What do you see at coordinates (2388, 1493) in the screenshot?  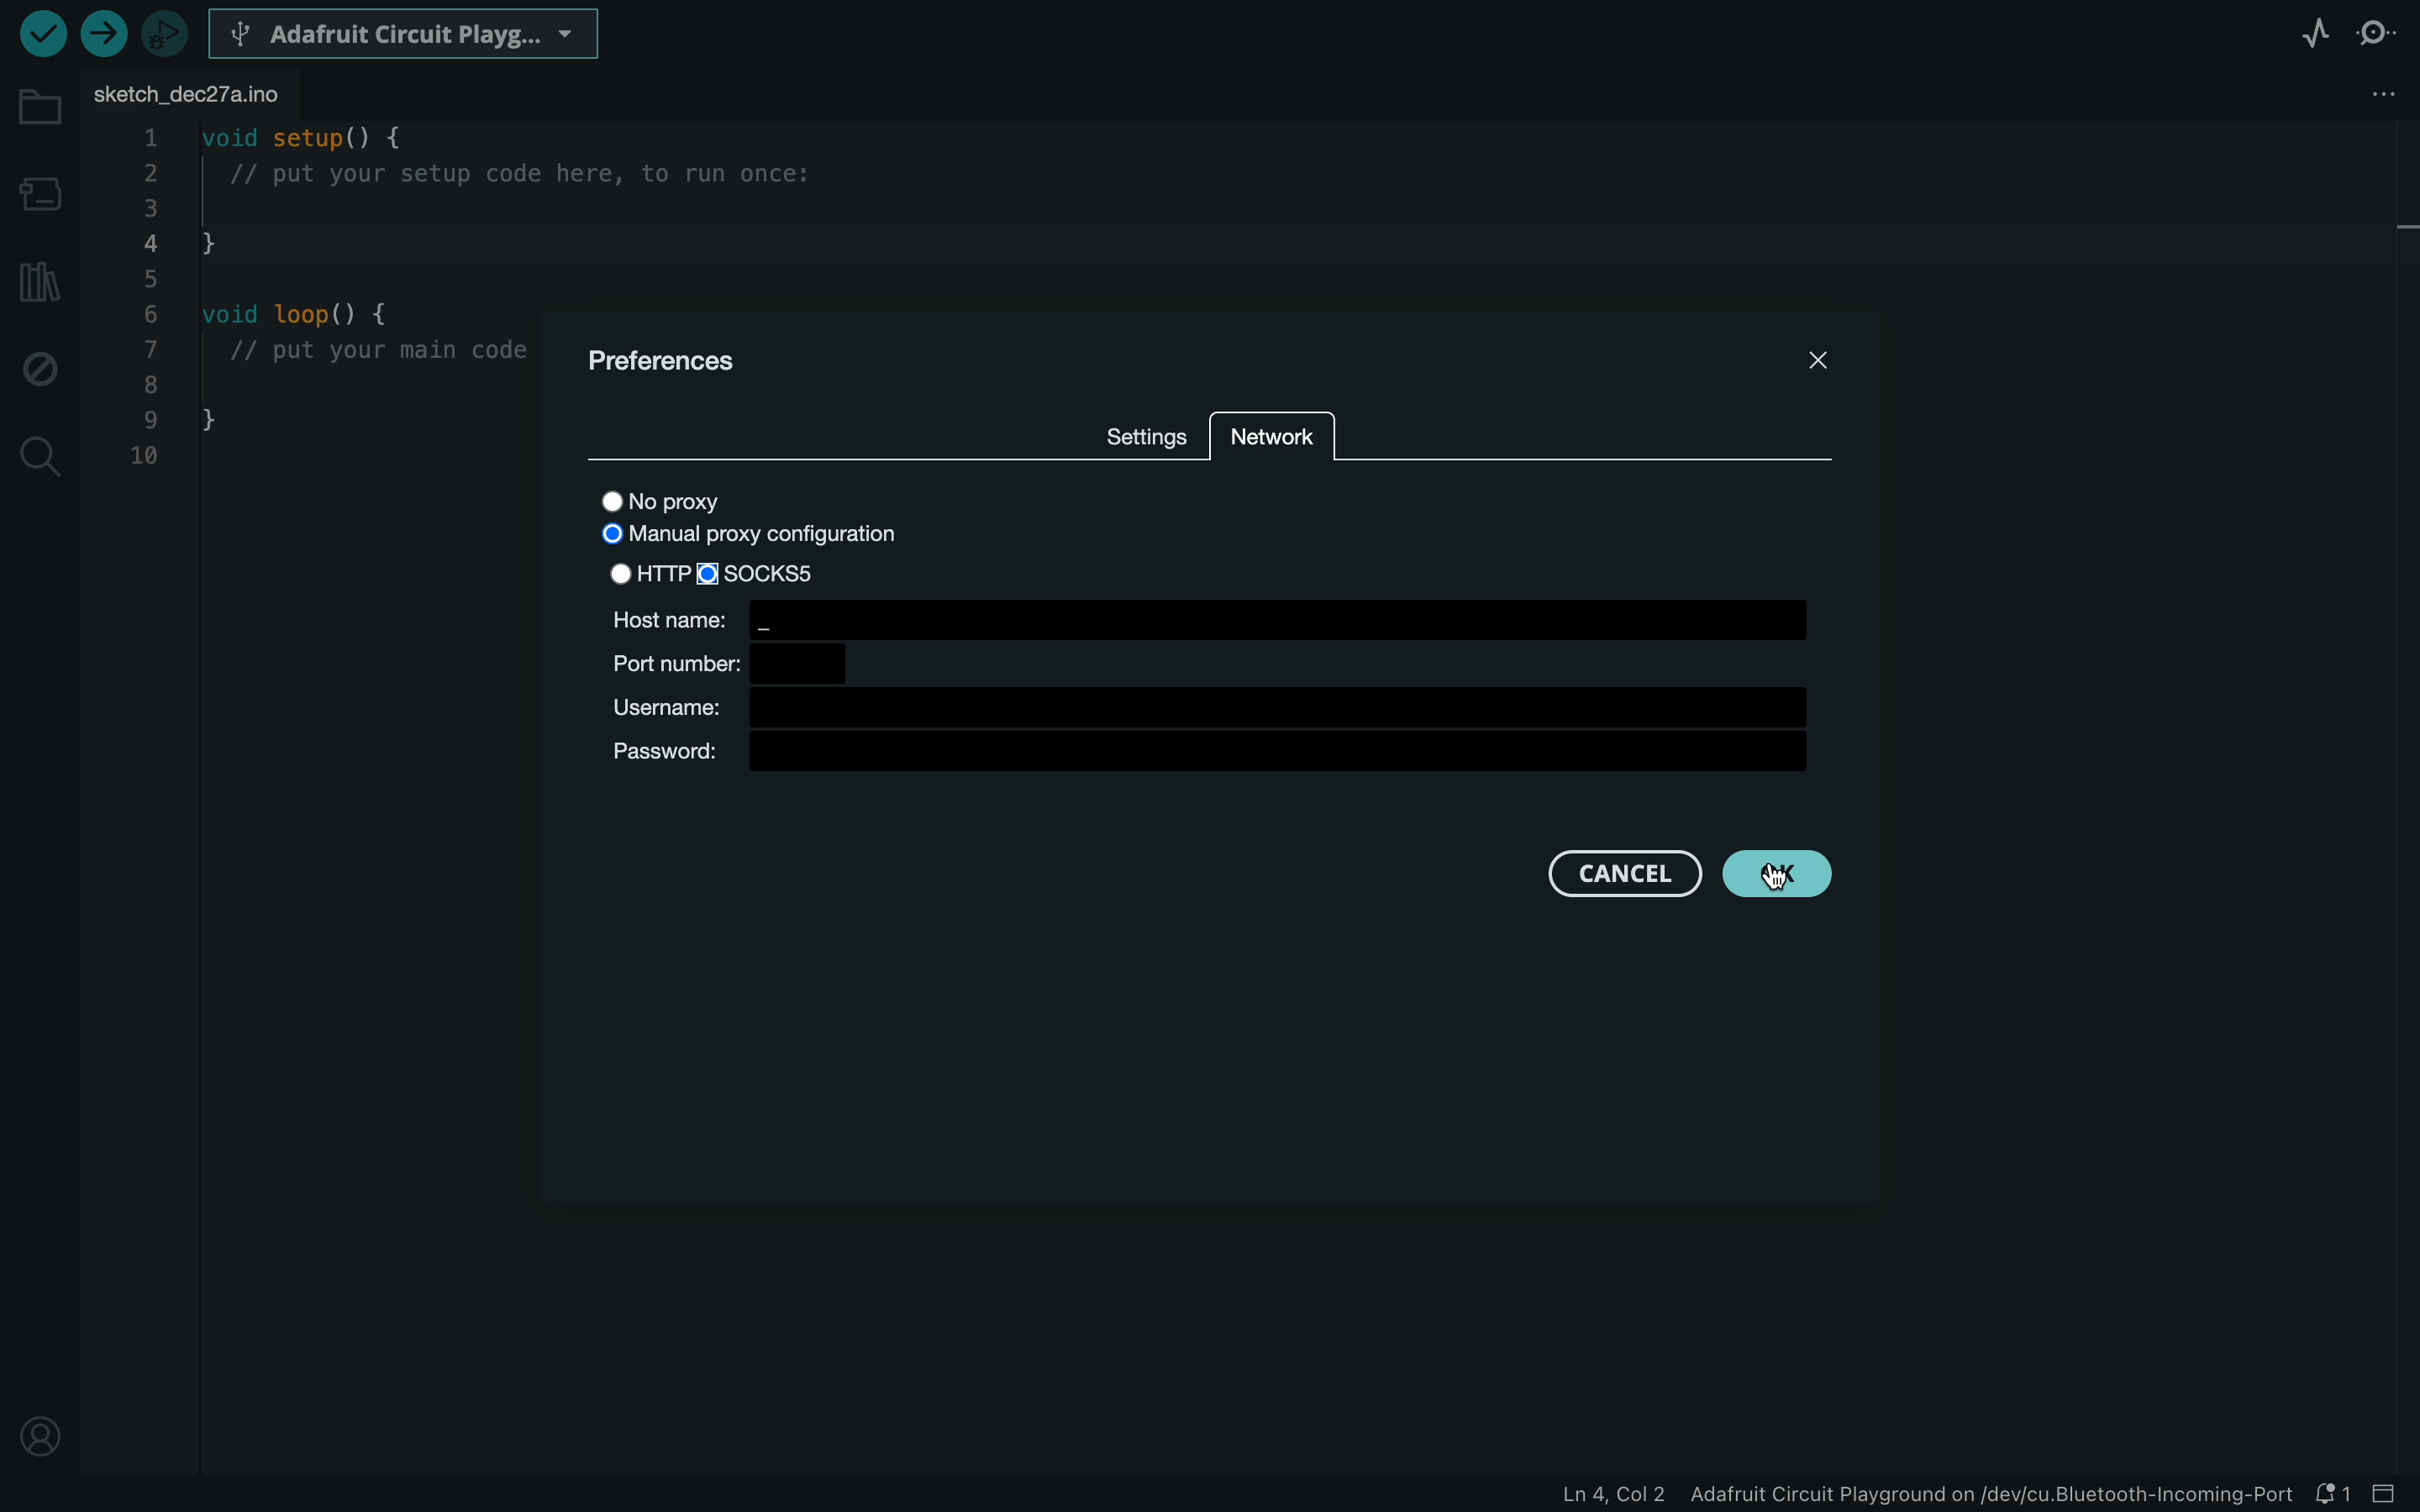 I see `close slide bar` at bounding box center [2388, 1493].